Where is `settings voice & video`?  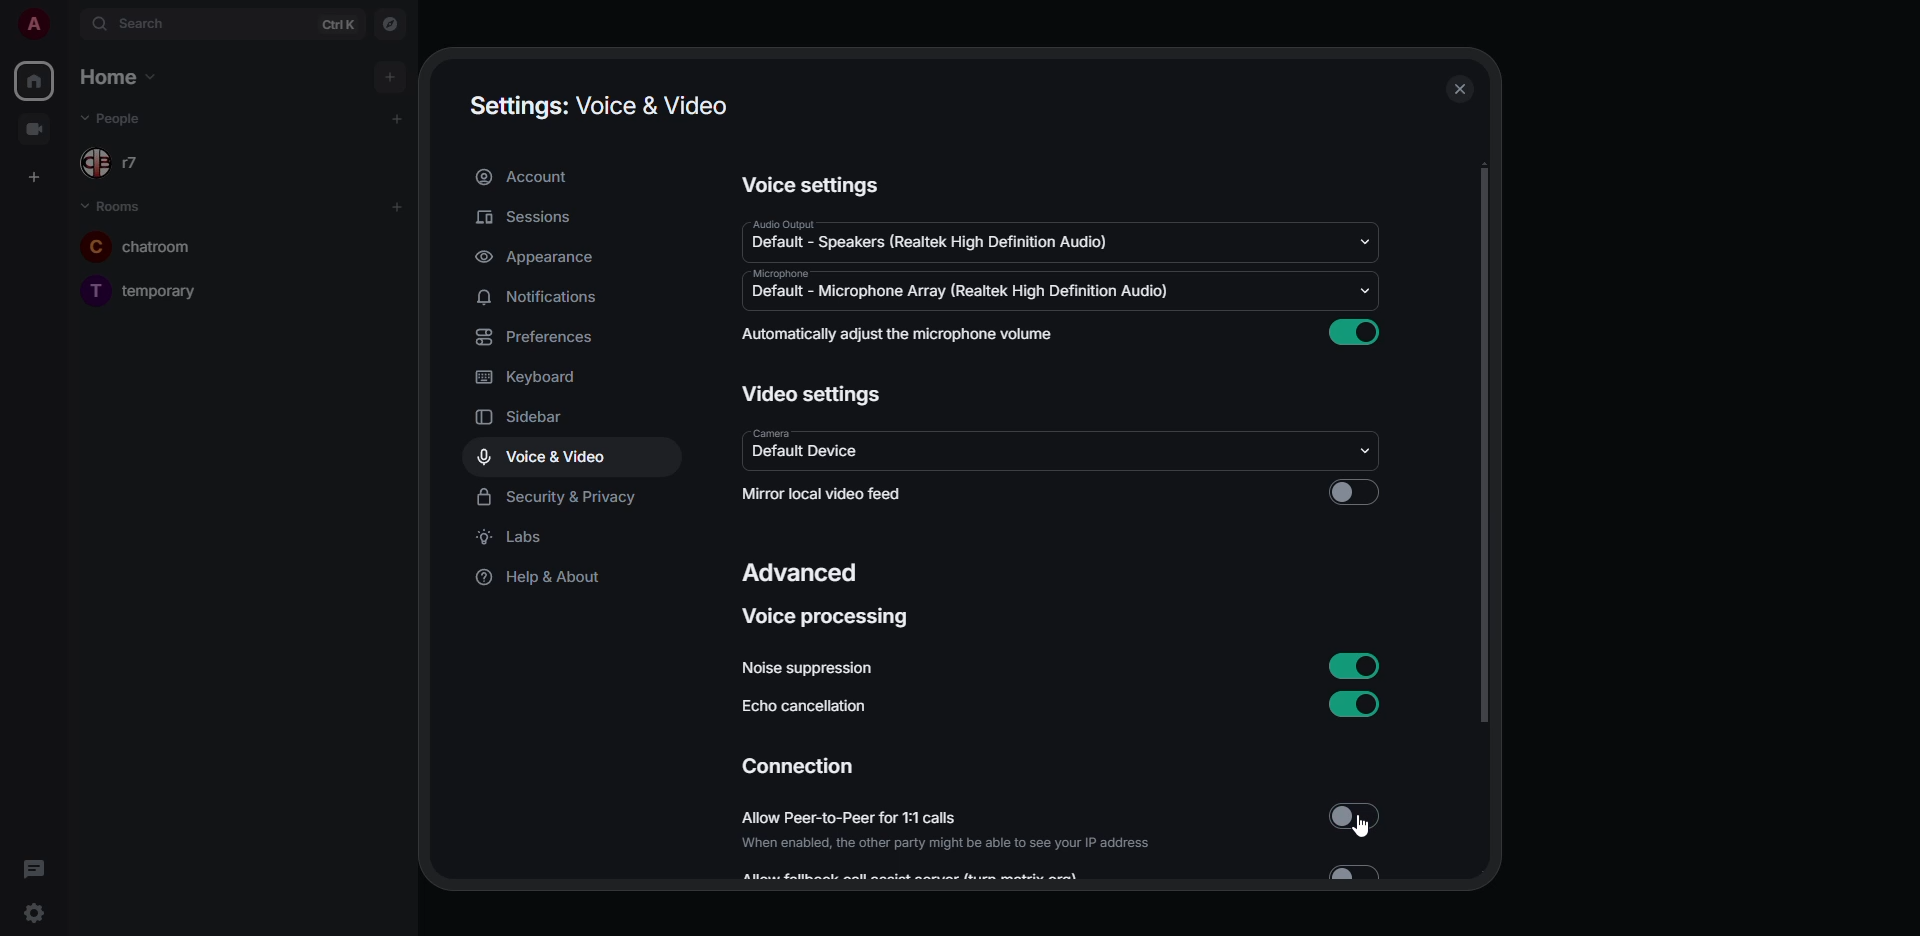
settings voice & video is located at coordinates (598, 107).